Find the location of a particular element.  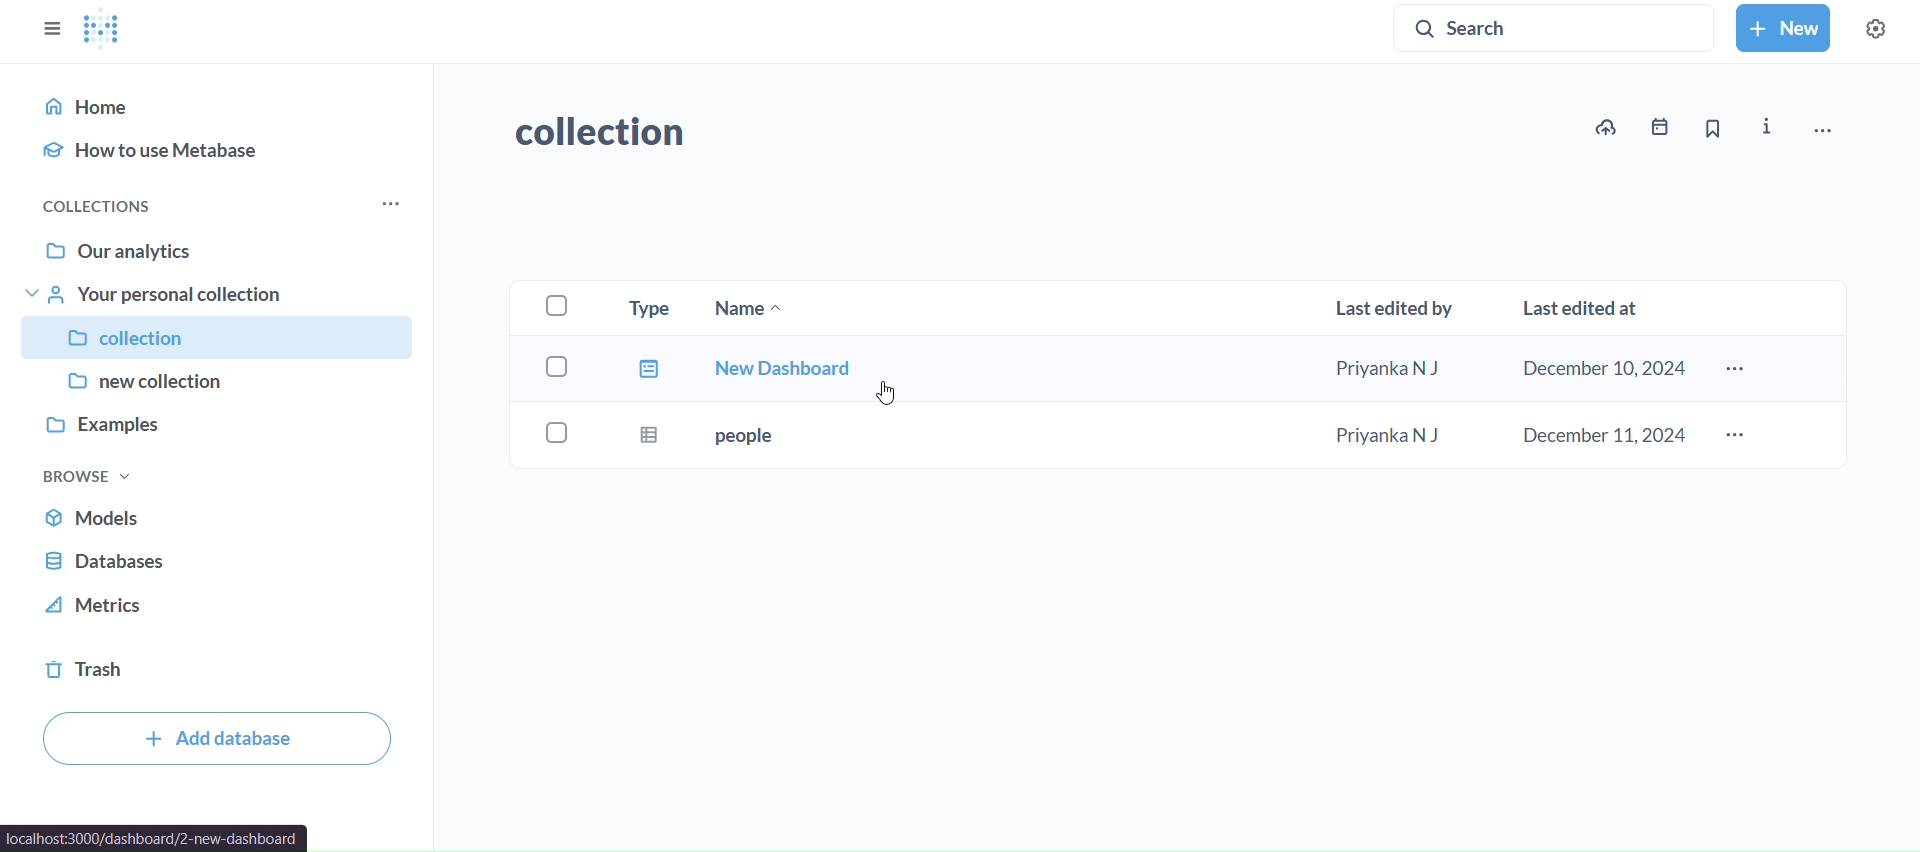

more is located at coordinates (1735, 436).